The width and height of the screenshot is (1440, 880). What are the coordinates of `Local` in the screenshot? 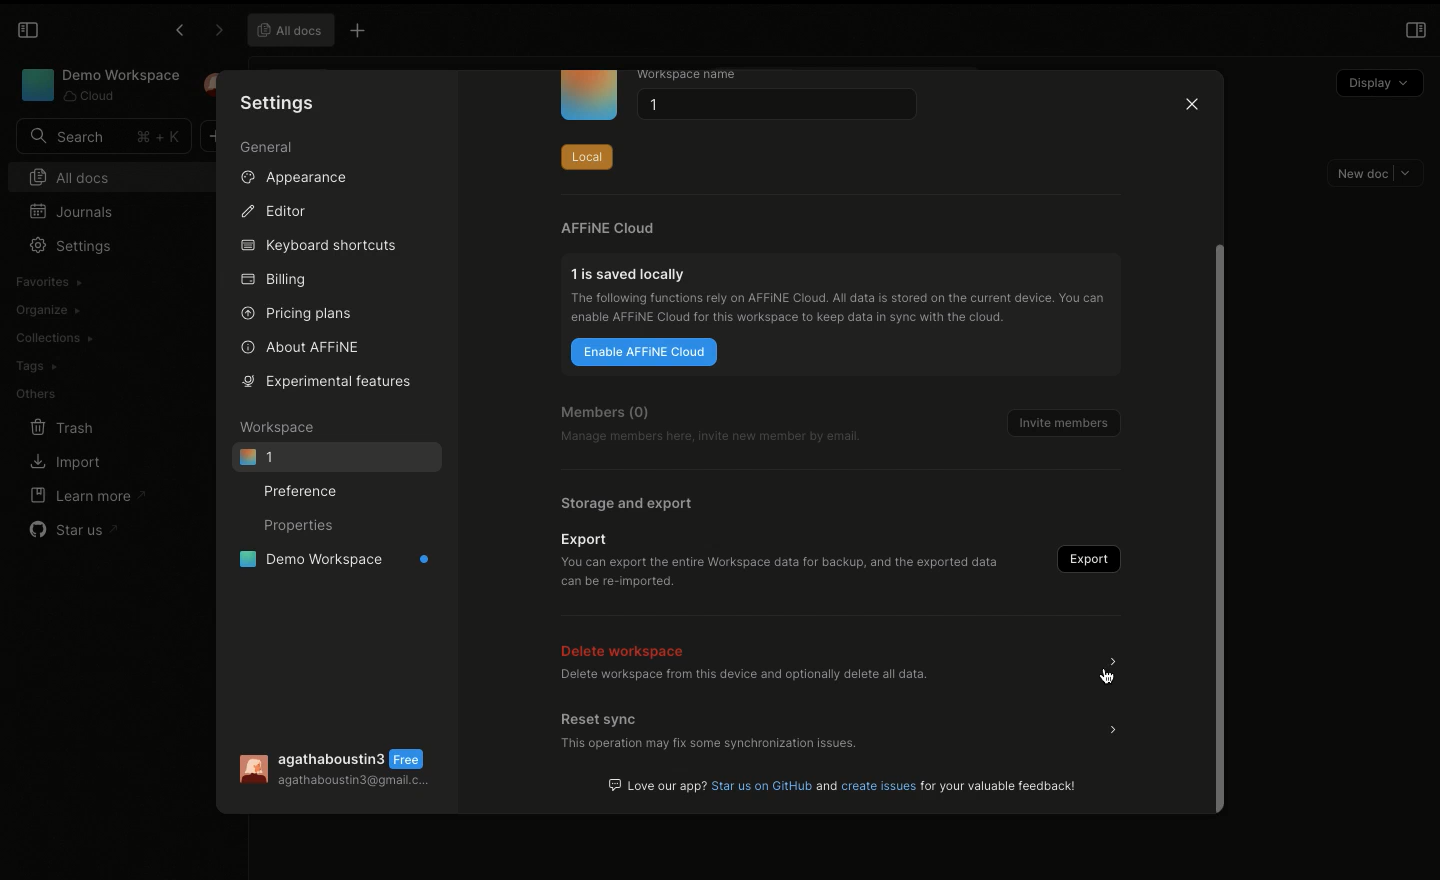 It's located at (586, 153).